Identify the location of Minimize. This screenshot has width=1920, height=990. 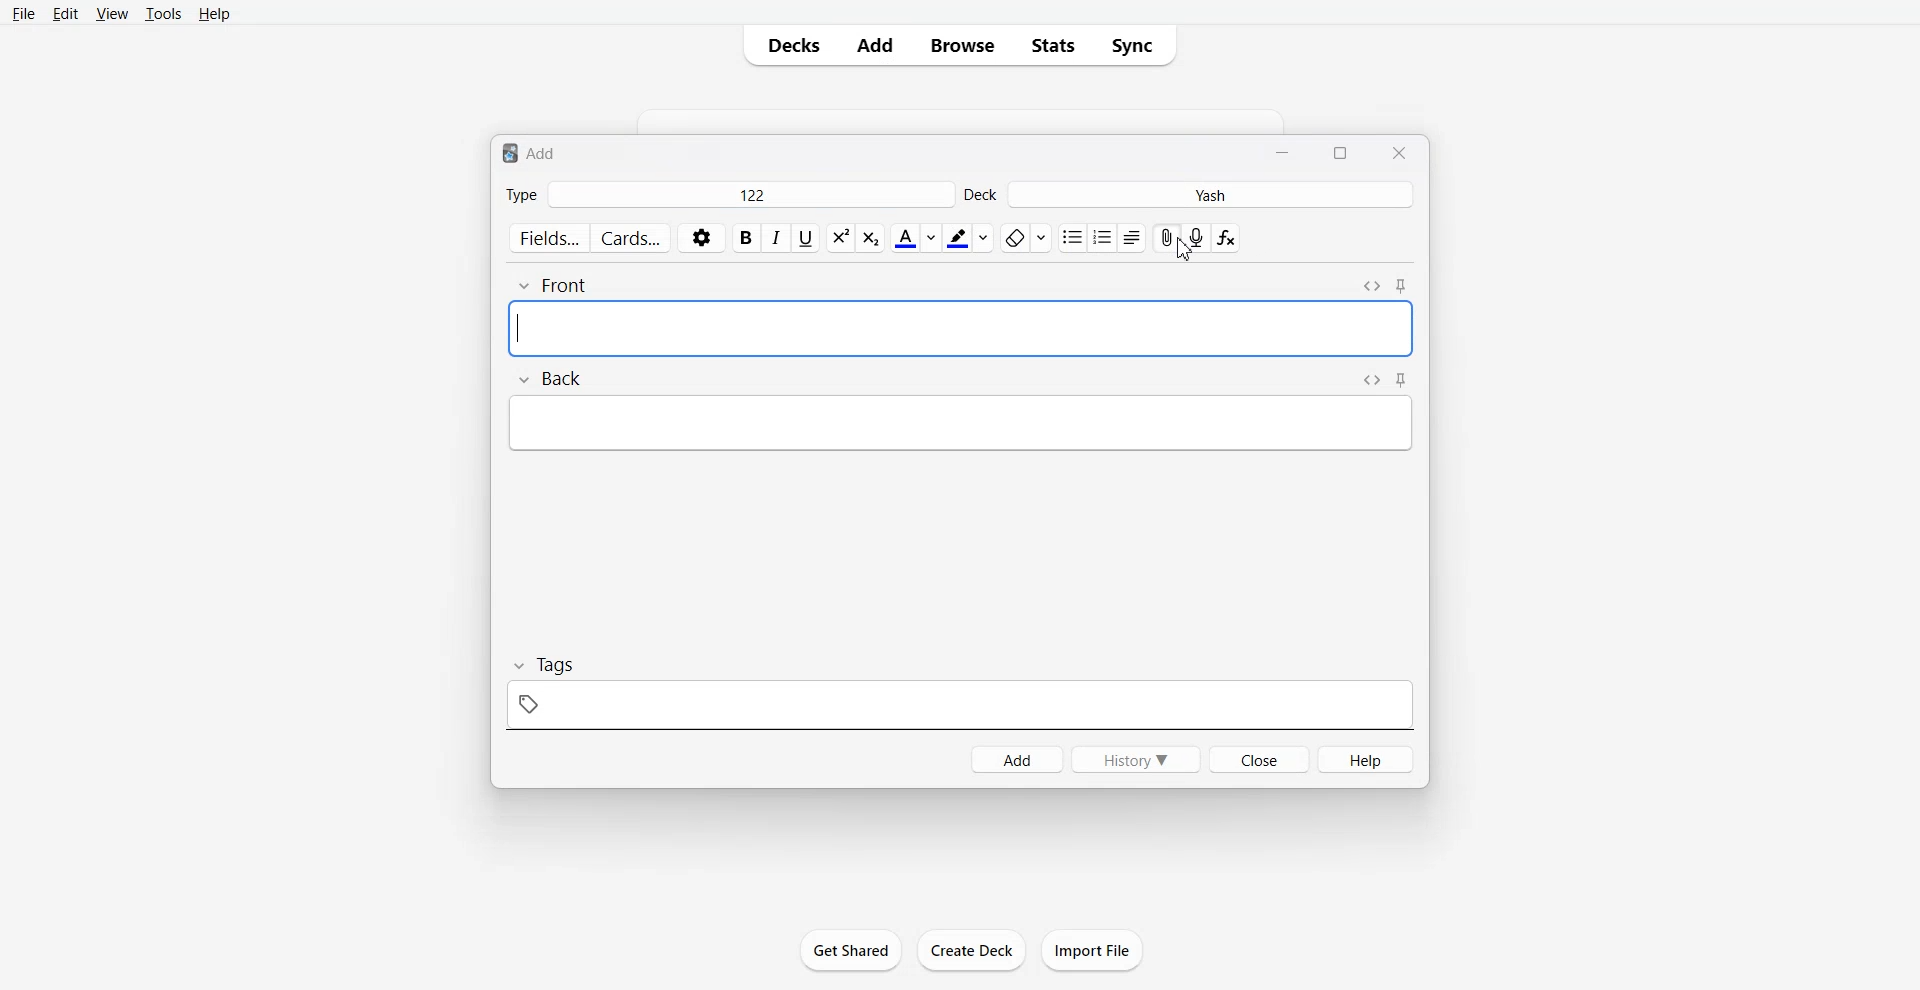
(1285, 152).